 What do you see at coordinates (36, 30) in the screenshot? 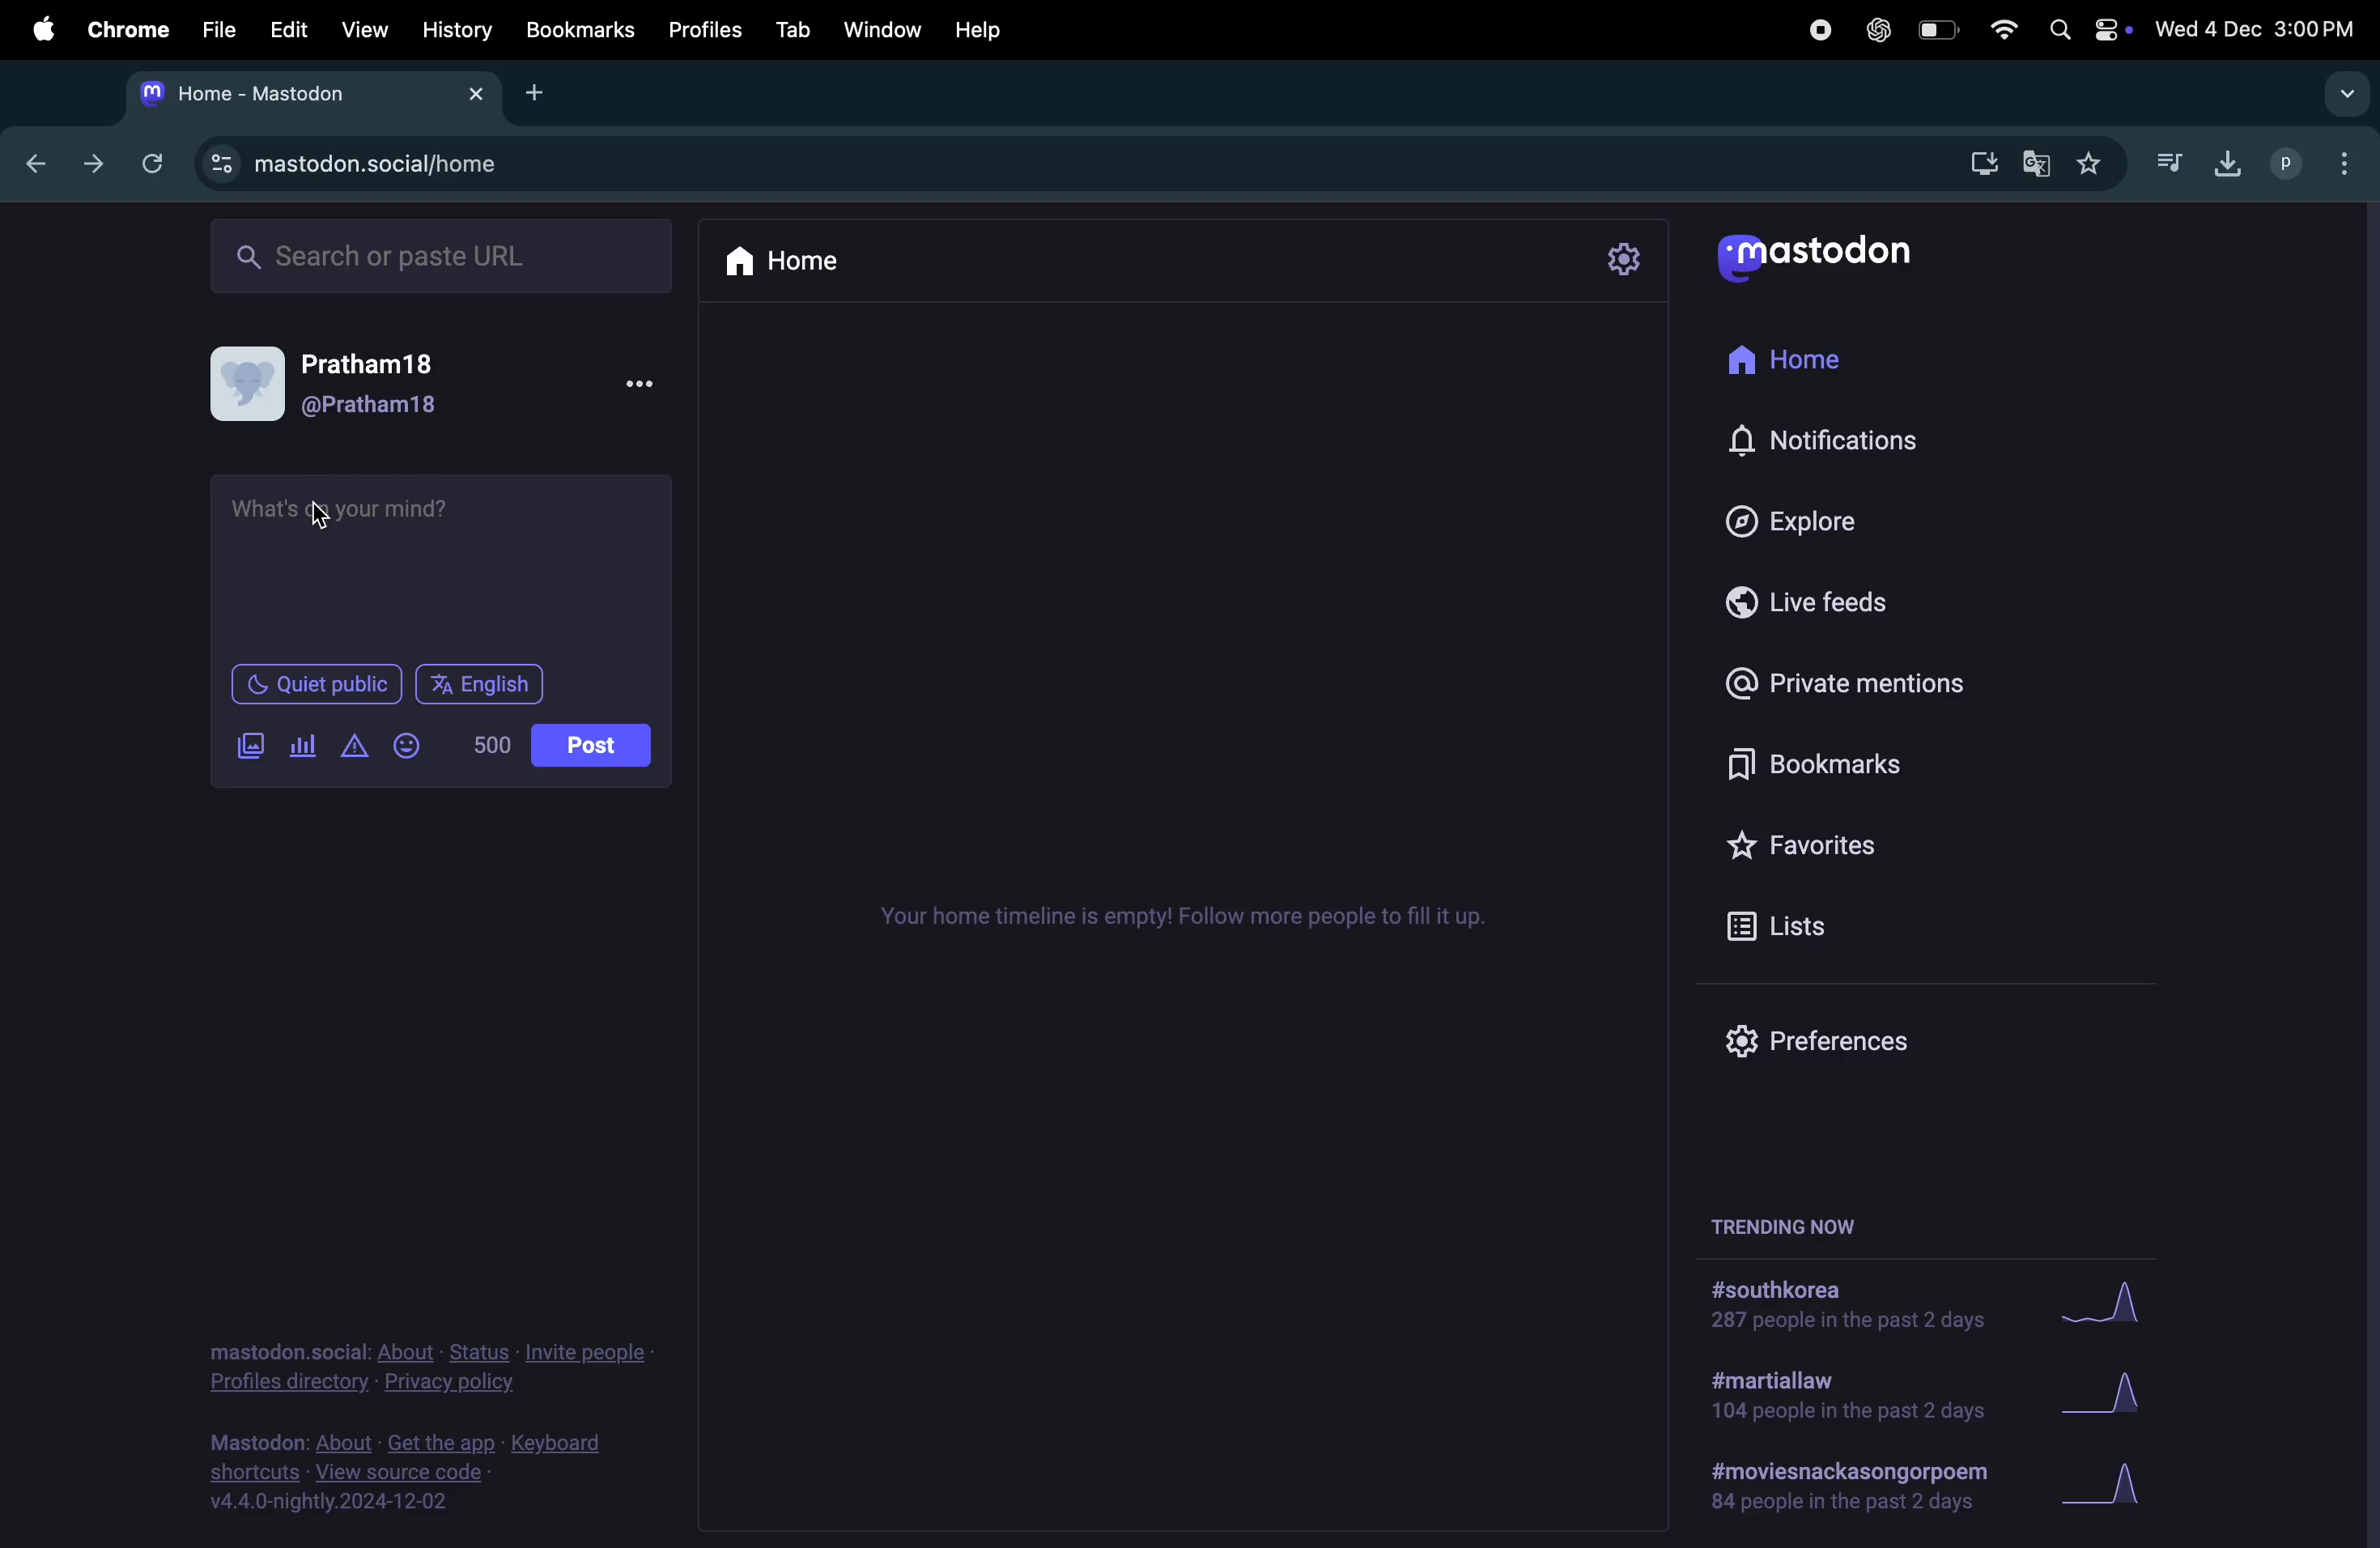
I see `apple menu` at bounding box center [36, 30].